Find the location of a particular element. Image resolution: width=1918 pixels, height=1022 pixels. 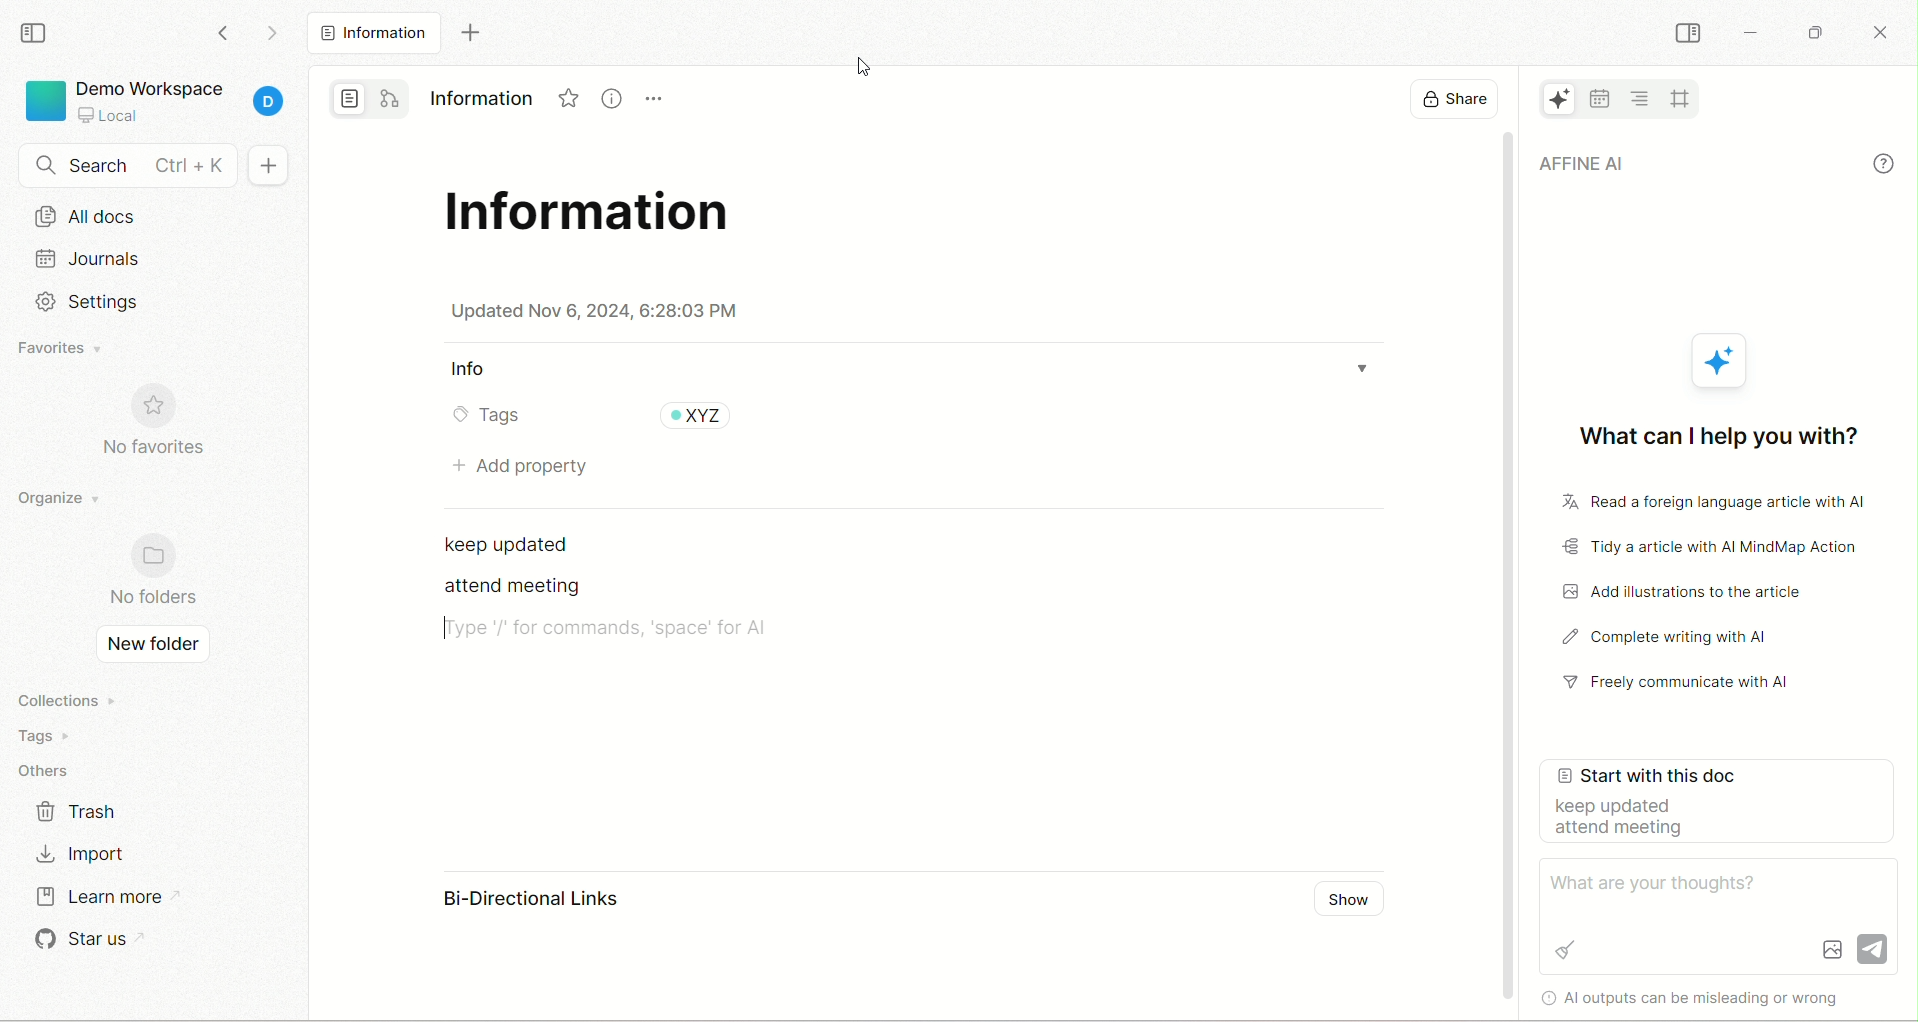

collapse sidebar is located at coordinates (1687, 32).